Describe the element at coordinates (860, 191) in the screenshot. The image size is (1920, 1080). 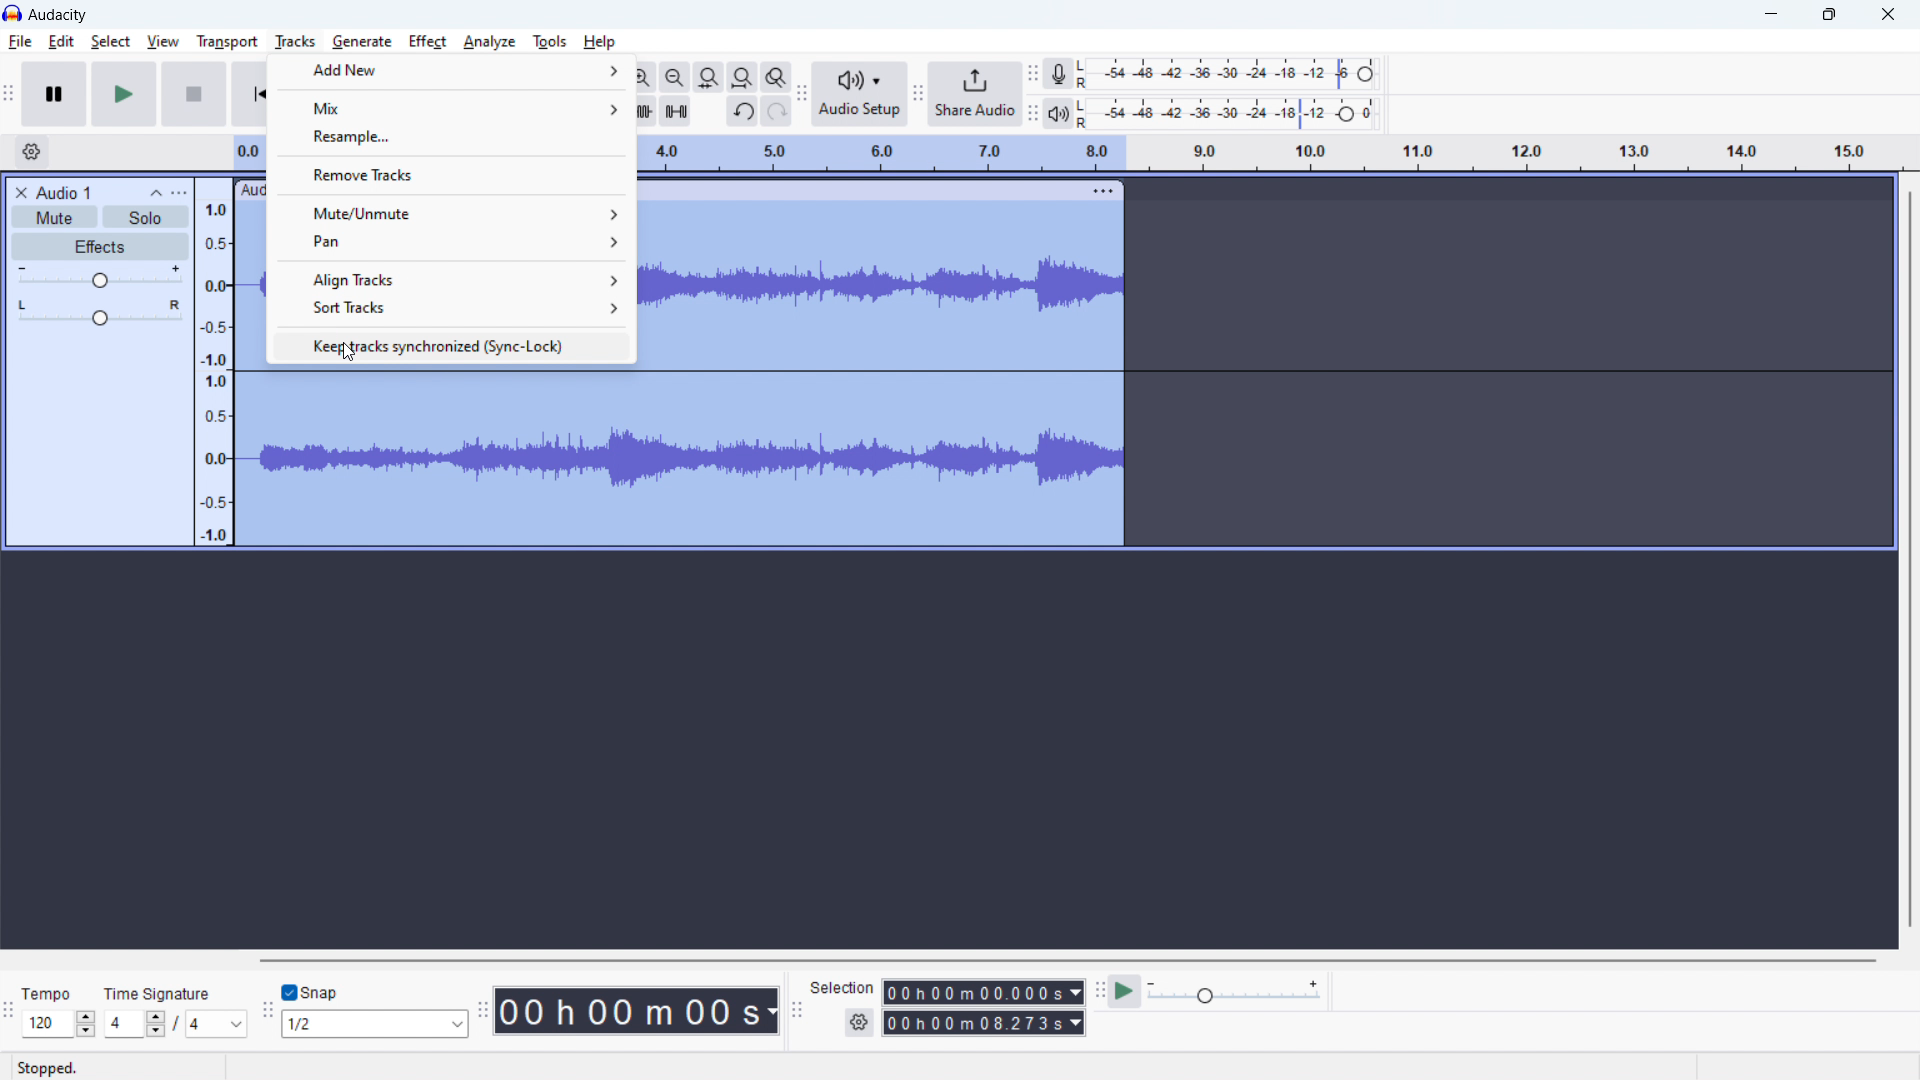
I see `click to move` at that location.